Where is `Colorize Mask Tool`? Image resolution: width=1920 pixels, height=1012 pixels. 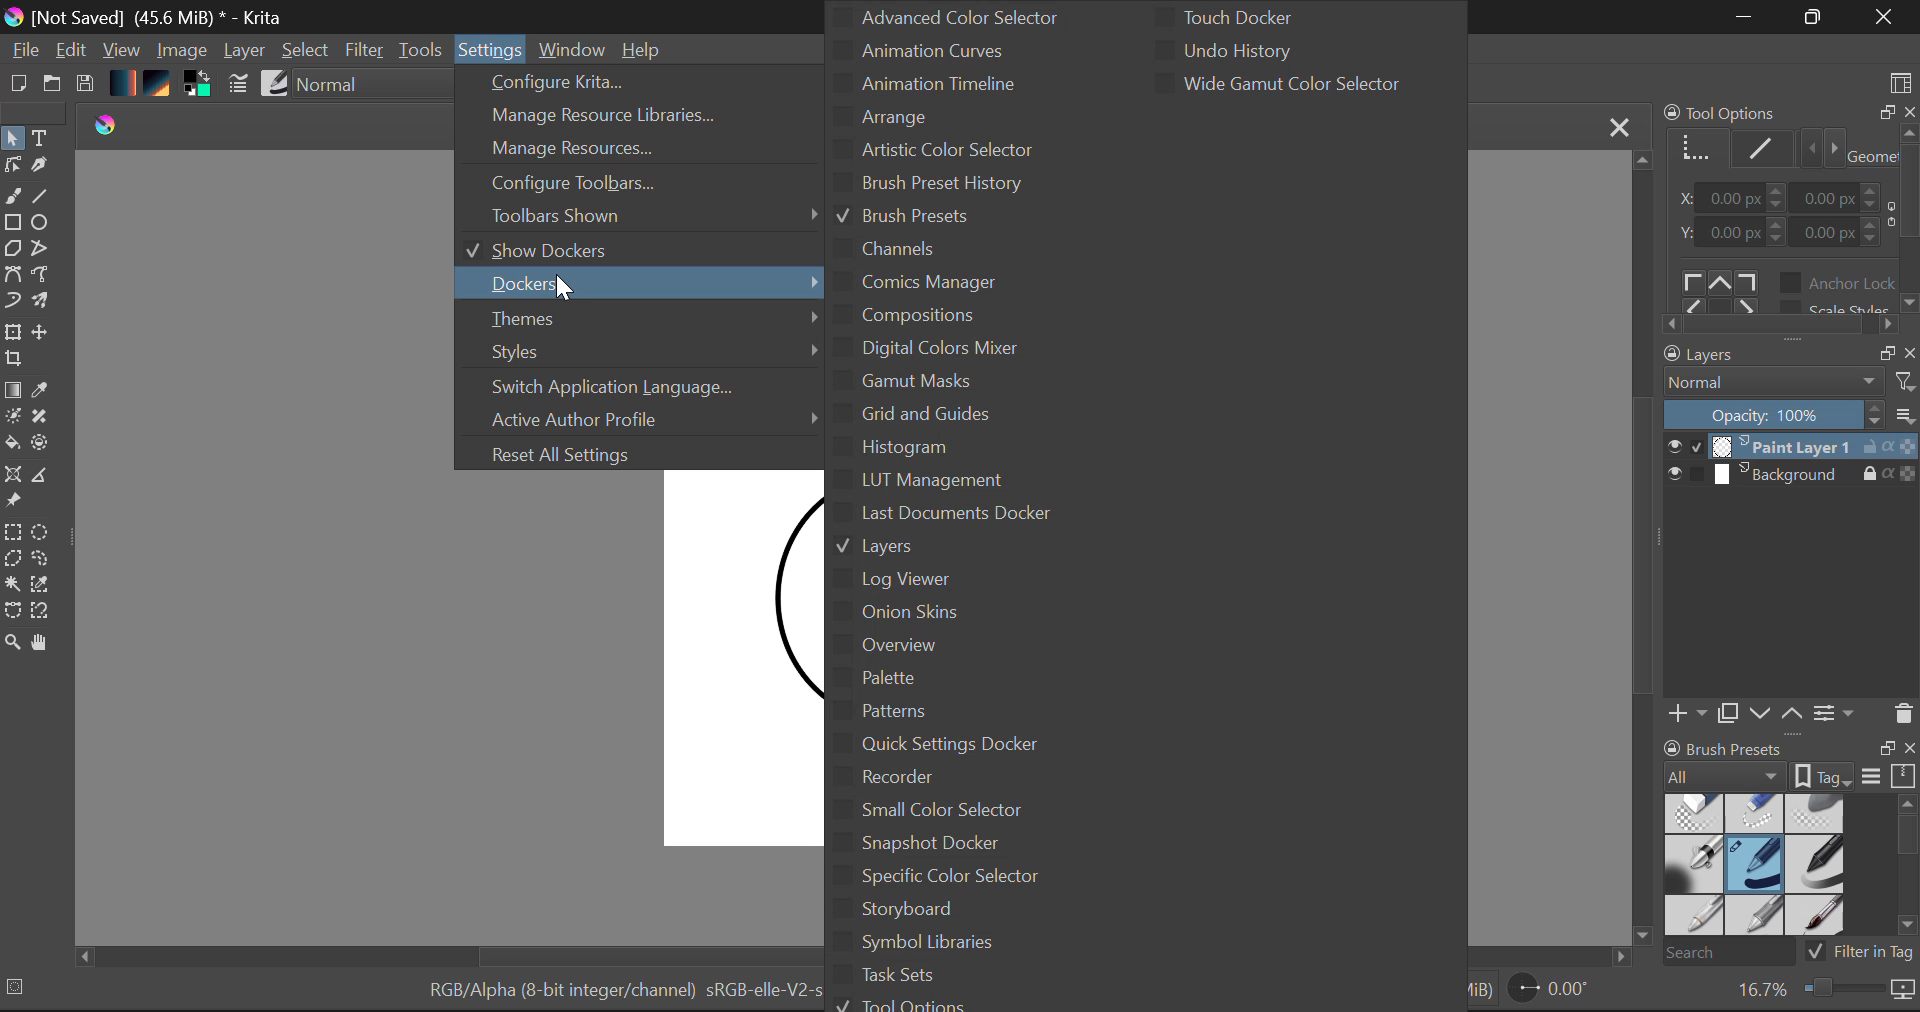
Colorize Mask Tool is located at coordinates (13, 416).